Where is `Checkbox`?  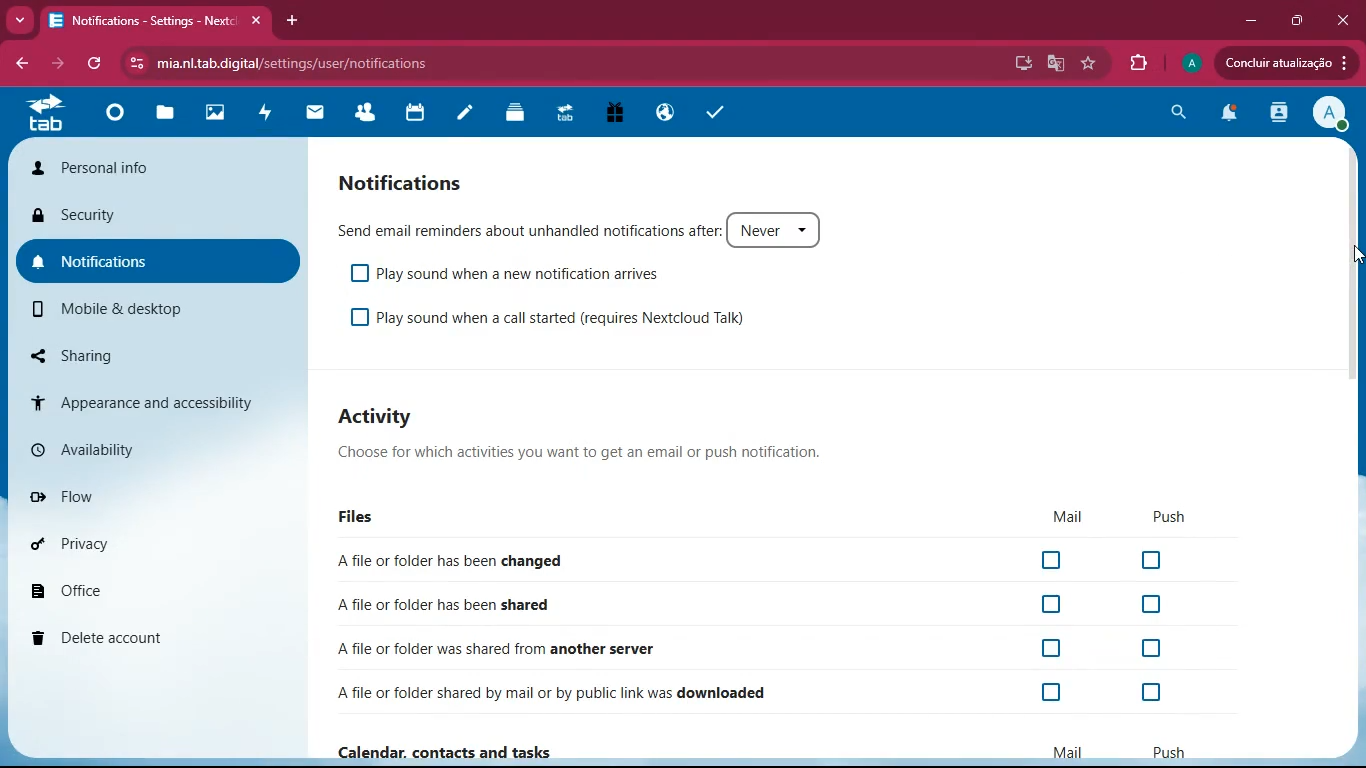 Checkbox is located at coordinates (1054, 604).